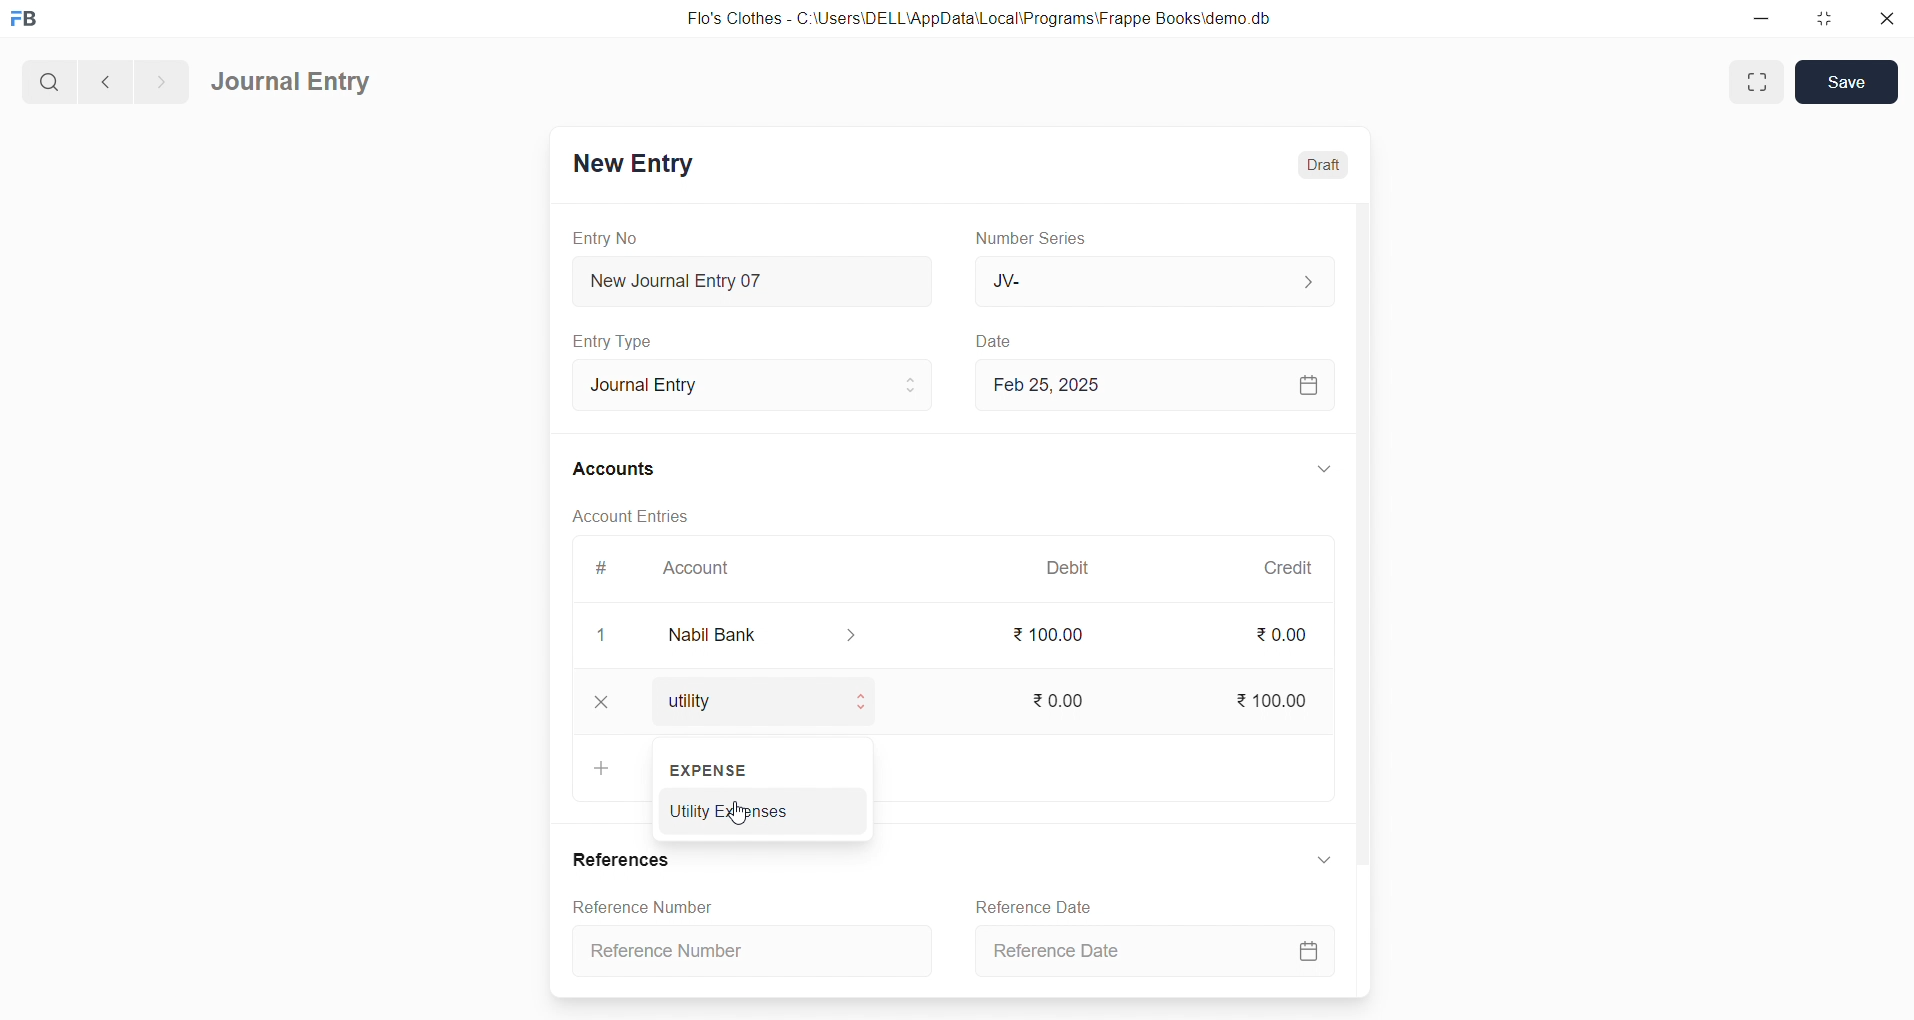 This screenshot has height=1020, width=1914. What do you see at coordinates (1847, 81) in the screenshot?
I see `Save` at bounding box center [1847, 81].